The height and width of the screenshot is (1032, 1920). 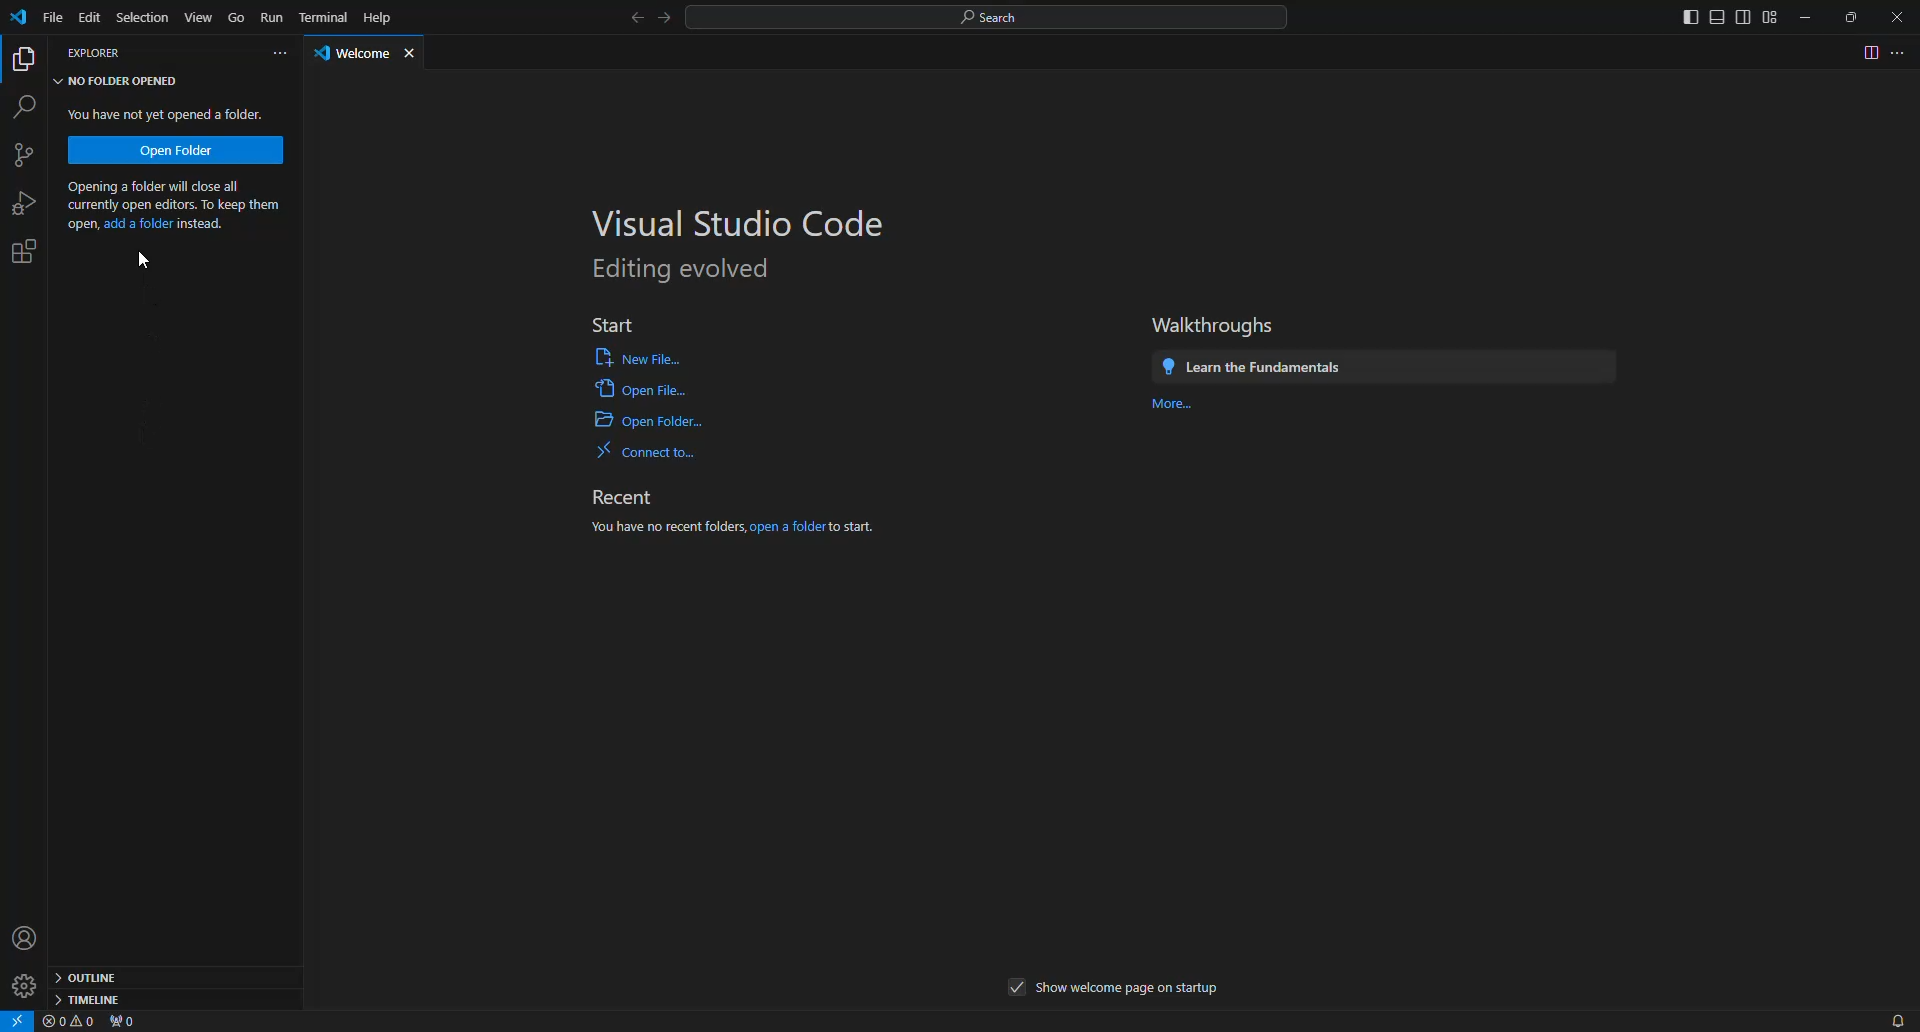 What do you see at coordinates (1852, 18) in the screenshot?
I see `maximize` at bounding box center [1852, 18].